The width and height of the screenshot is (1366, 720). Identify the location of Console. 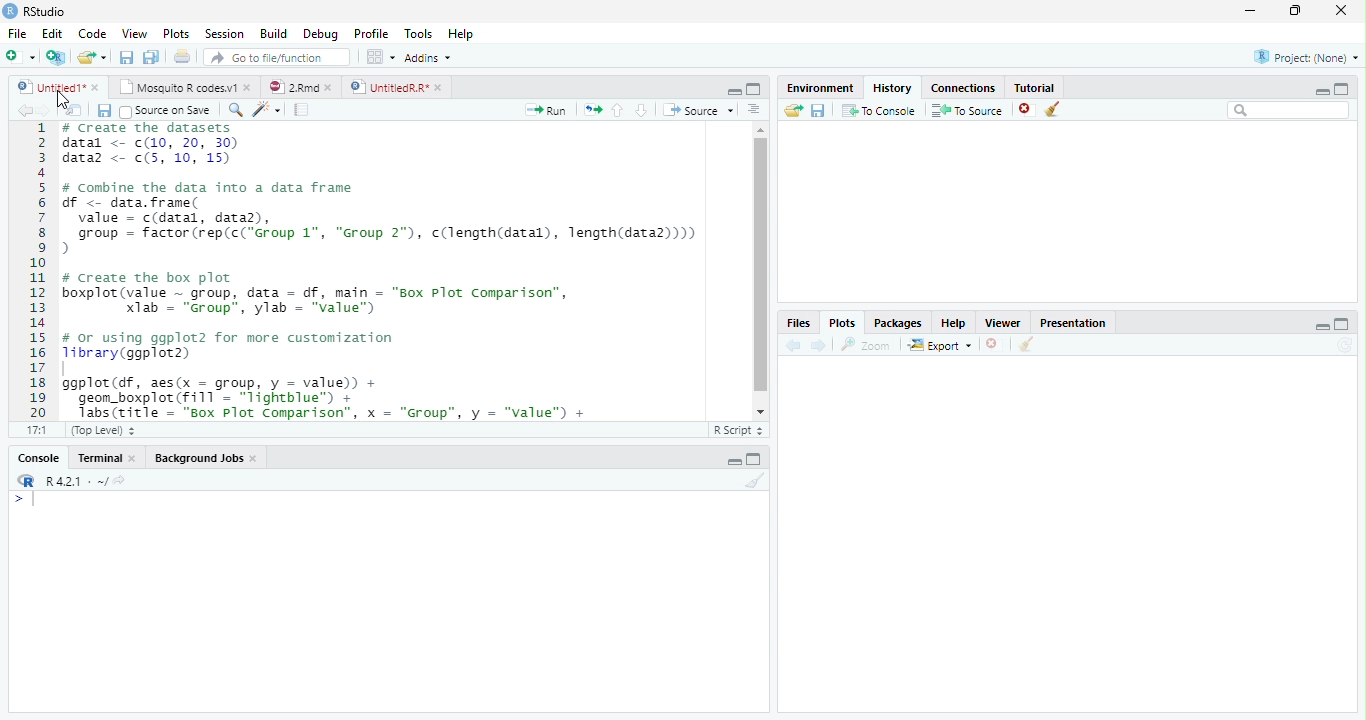
(38, 458).